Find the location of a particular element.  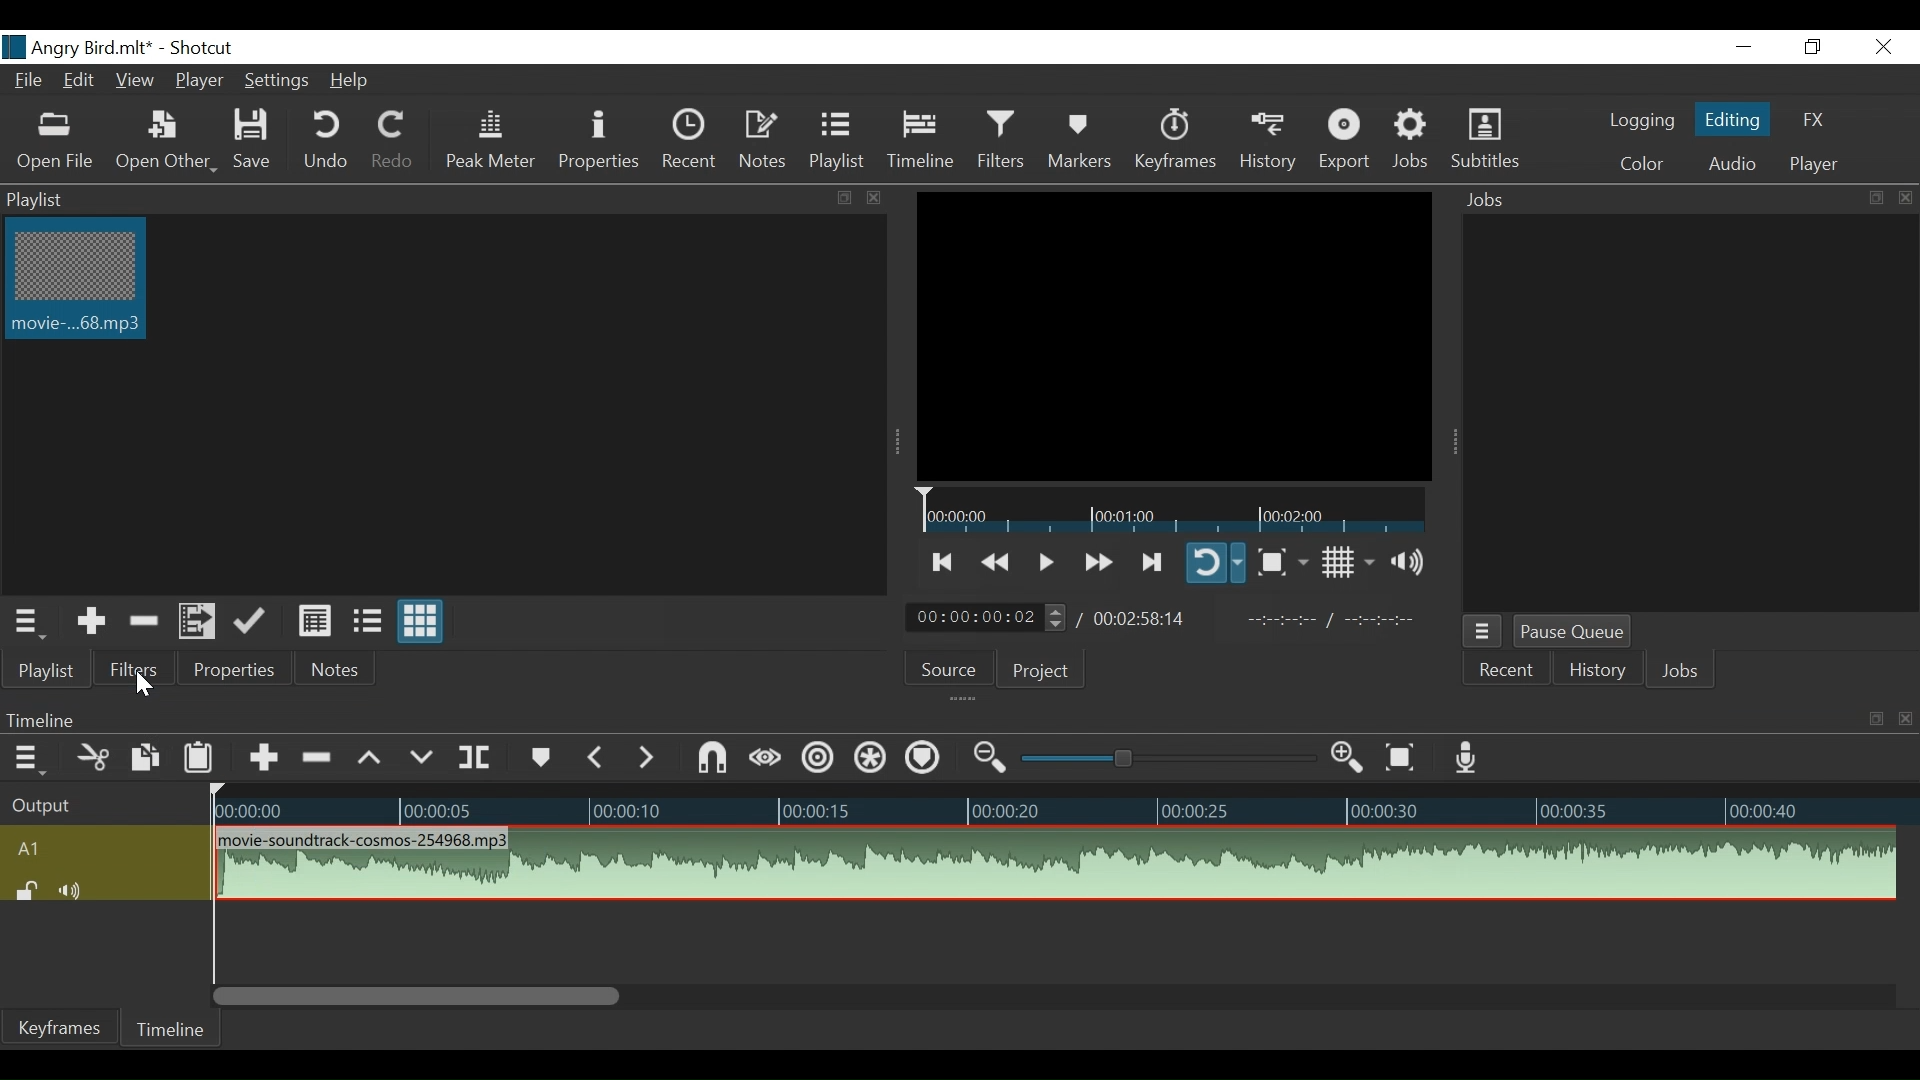

Pause Queue is located at coordinates (1573, 631).